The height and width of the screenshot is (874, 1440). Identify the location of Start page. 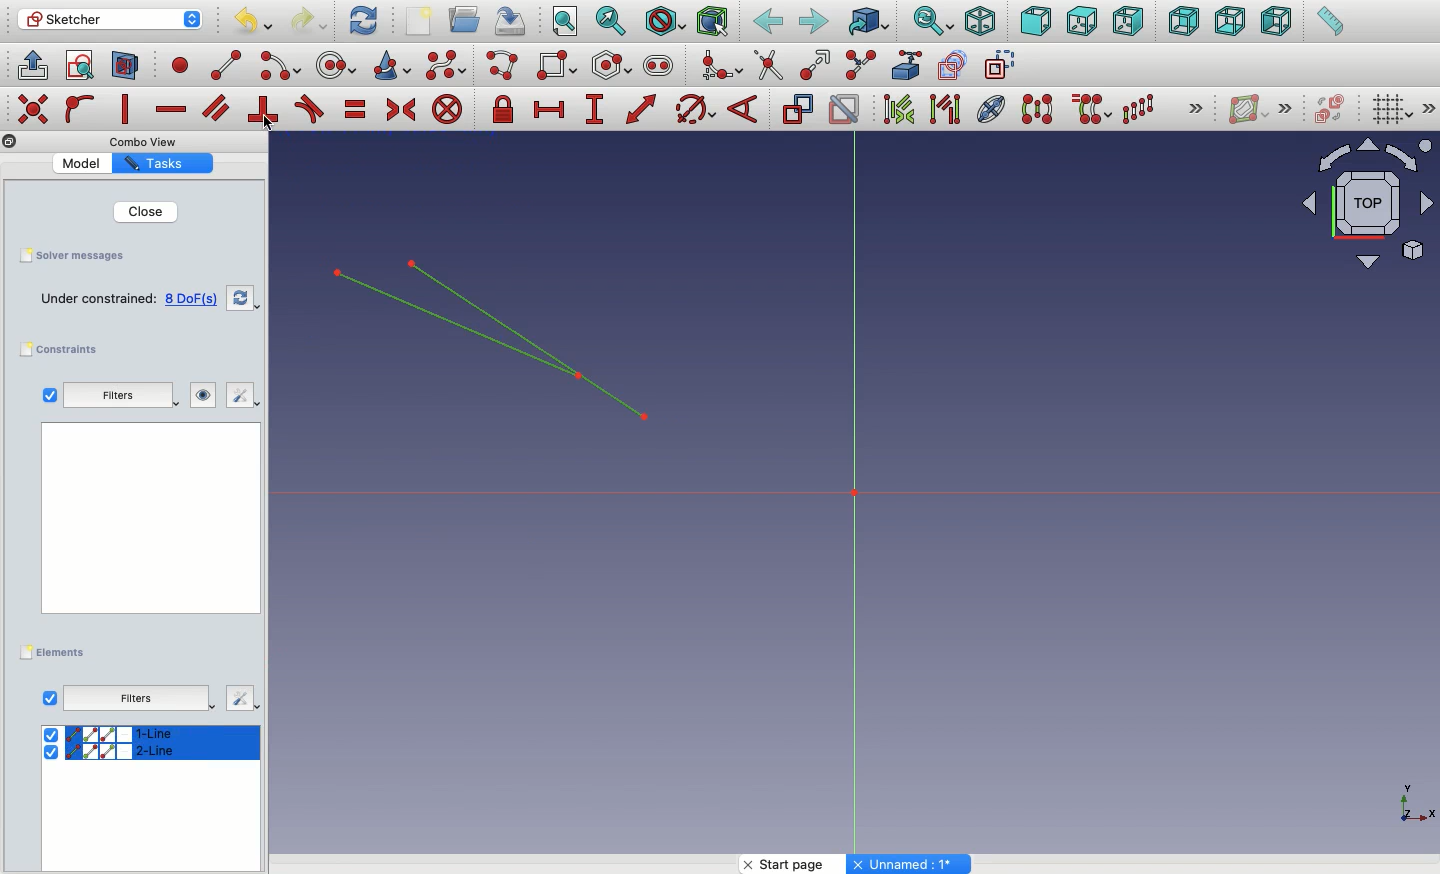
(794, 864).